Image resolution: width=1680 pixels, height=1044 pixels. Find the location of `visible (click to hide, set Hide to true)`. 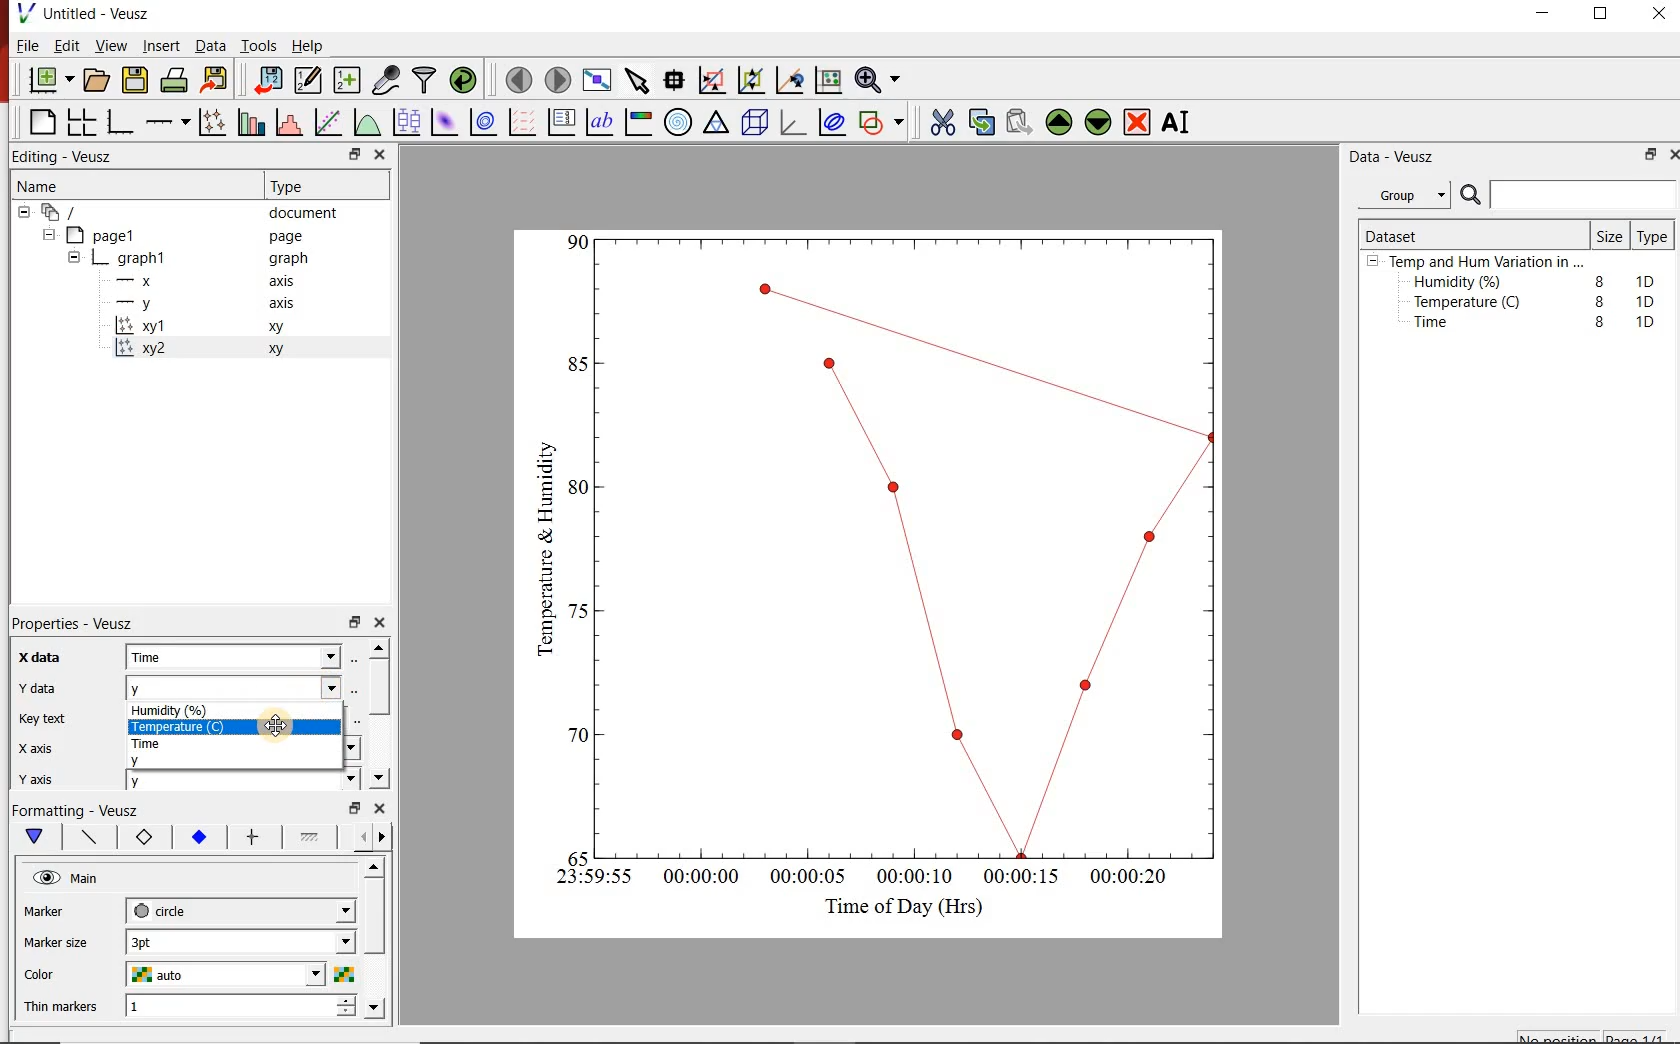

visible (click to hide, set Hide to true) is located at coordinates (44, 879).